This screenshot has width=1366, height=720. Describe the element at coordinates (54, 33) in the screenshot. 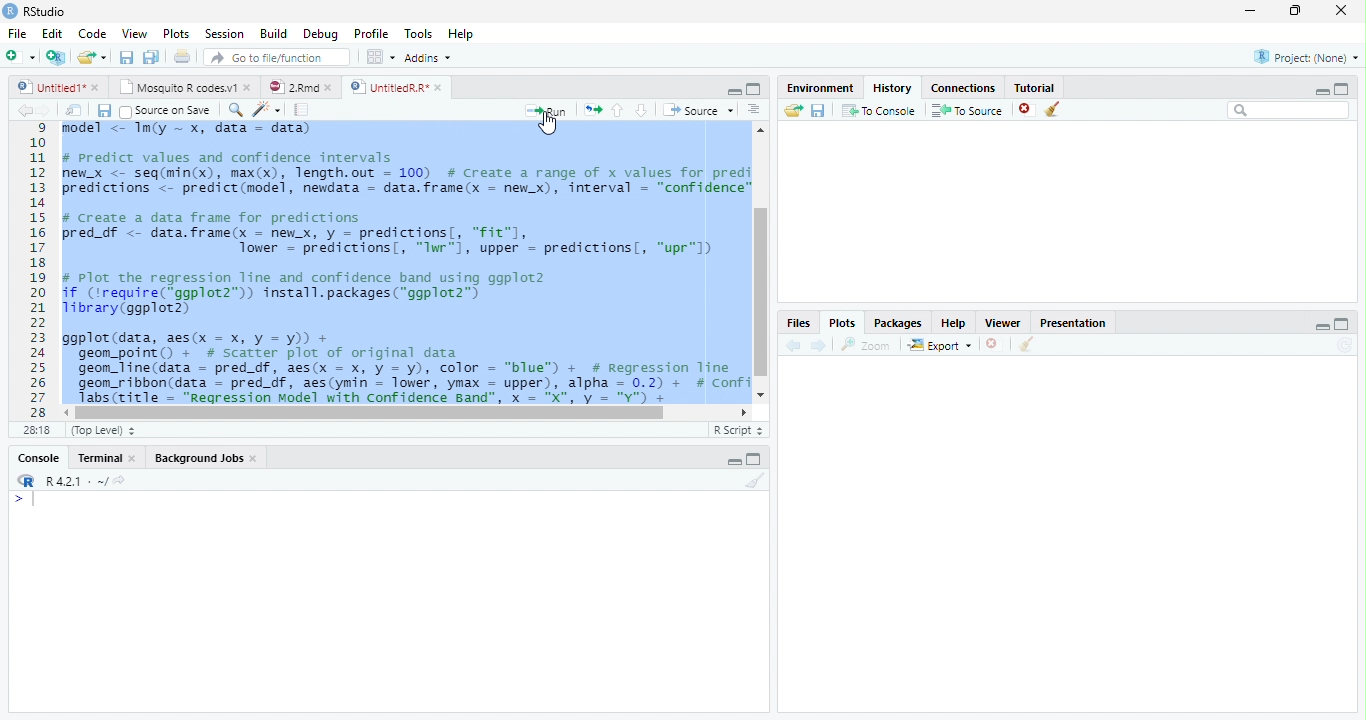

I see `Edit` at that location.